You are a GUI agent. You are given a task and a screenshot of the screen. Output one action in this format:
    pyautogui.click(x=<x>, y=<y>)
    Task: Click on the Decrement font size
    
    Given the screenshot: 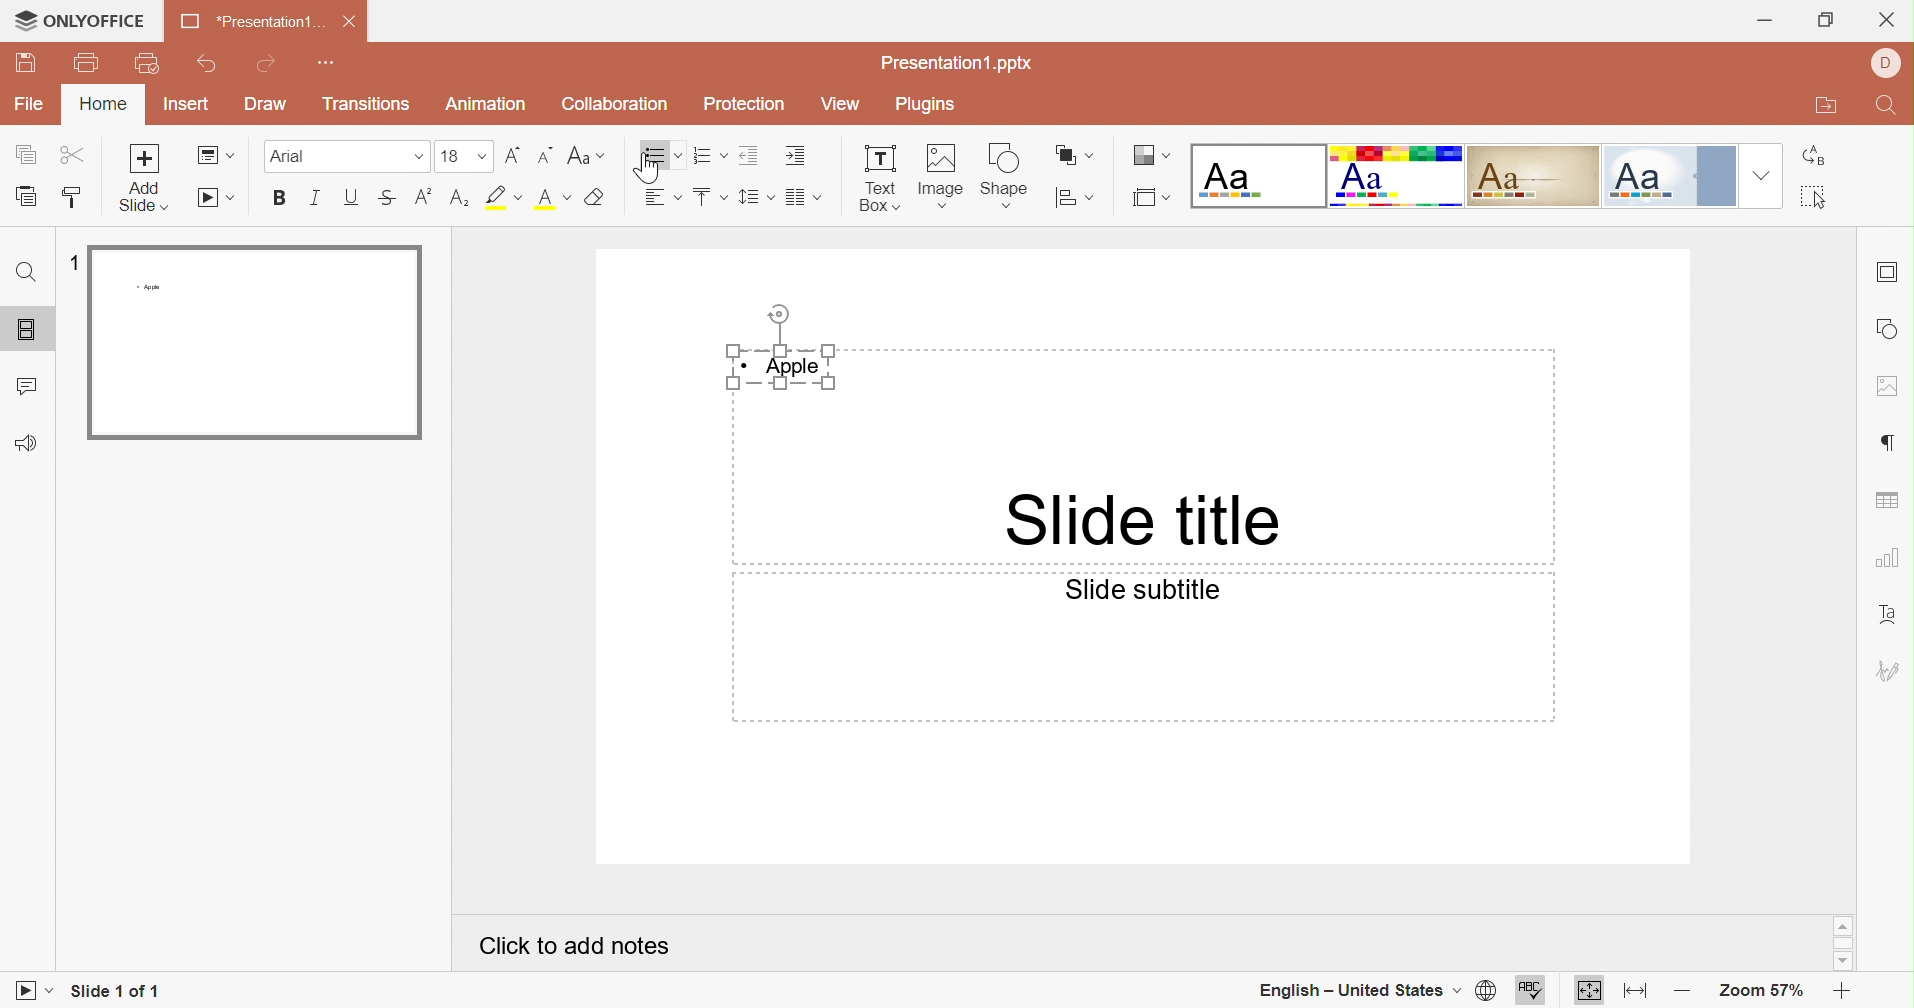 What is the action you would take?
    pyautogui.click(x=544, y=154)
    